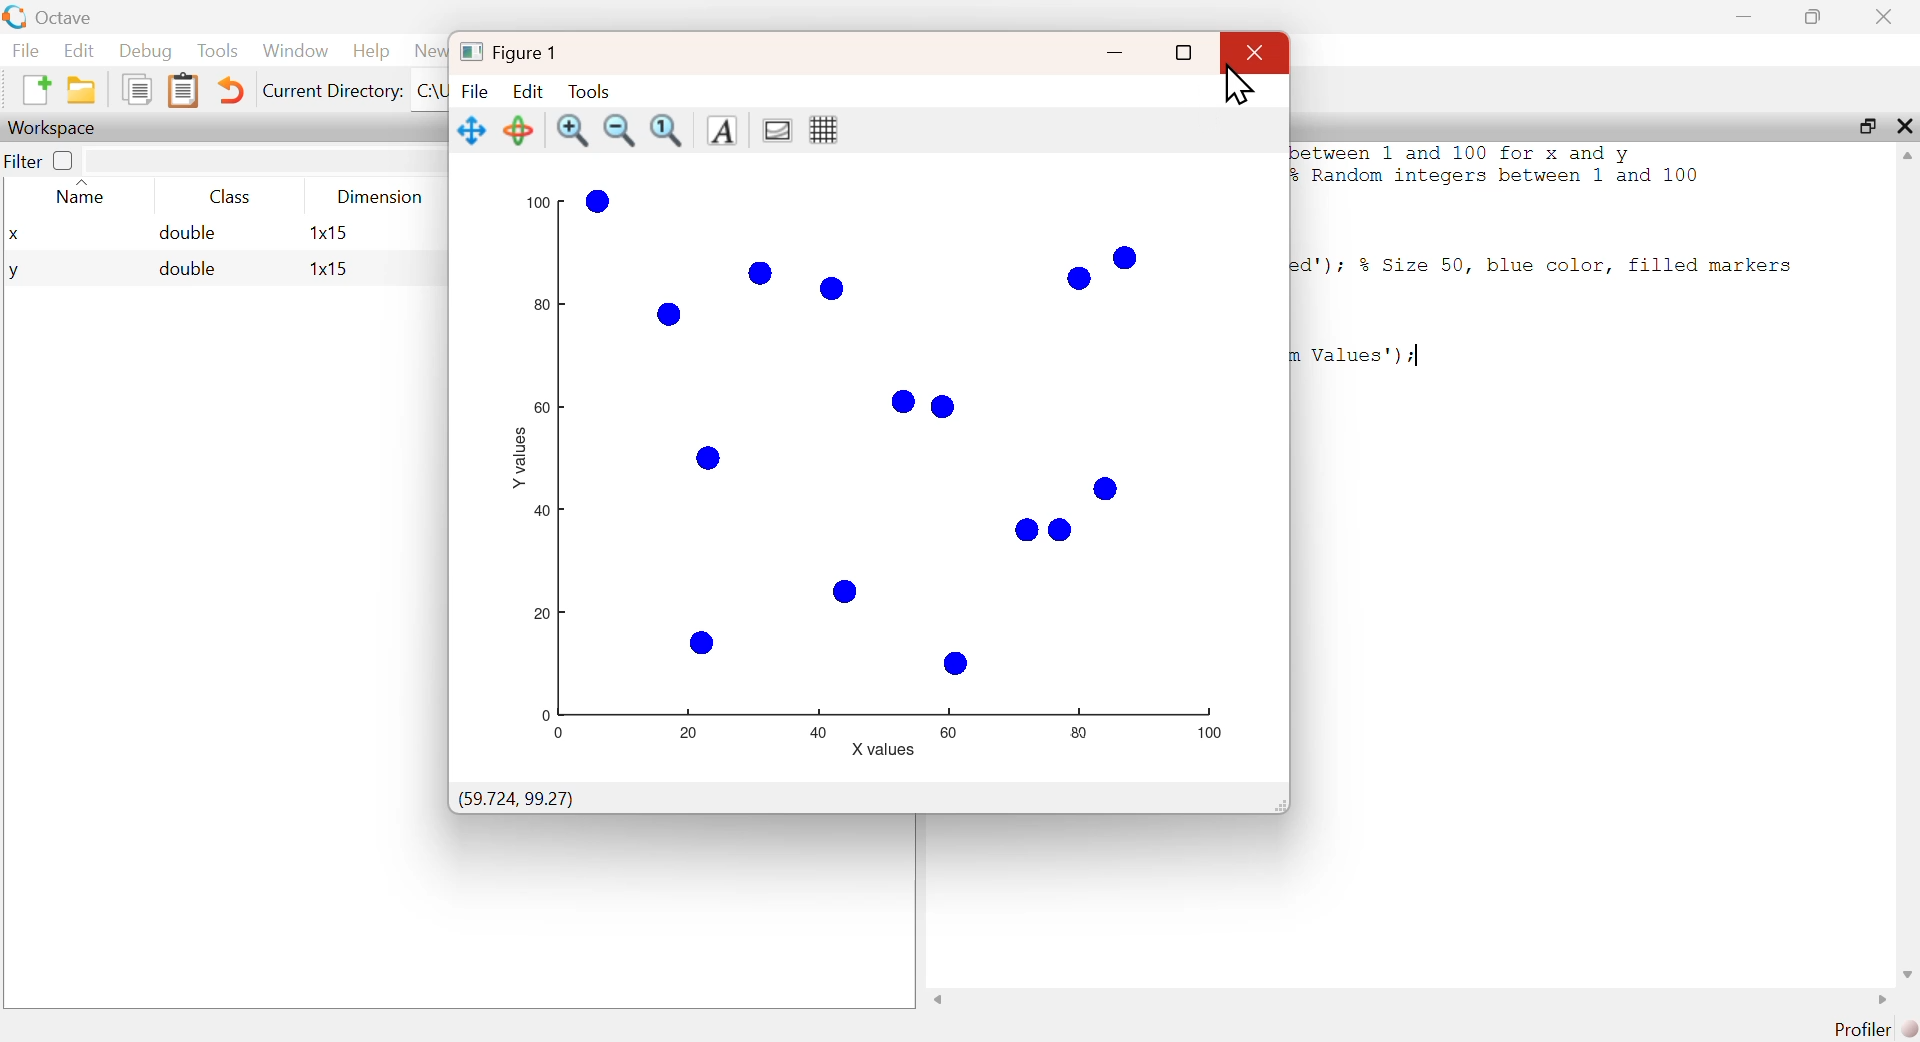  Describe the element at coordinates (940, 999) in the screenshot. I see `scroll left` at that location.